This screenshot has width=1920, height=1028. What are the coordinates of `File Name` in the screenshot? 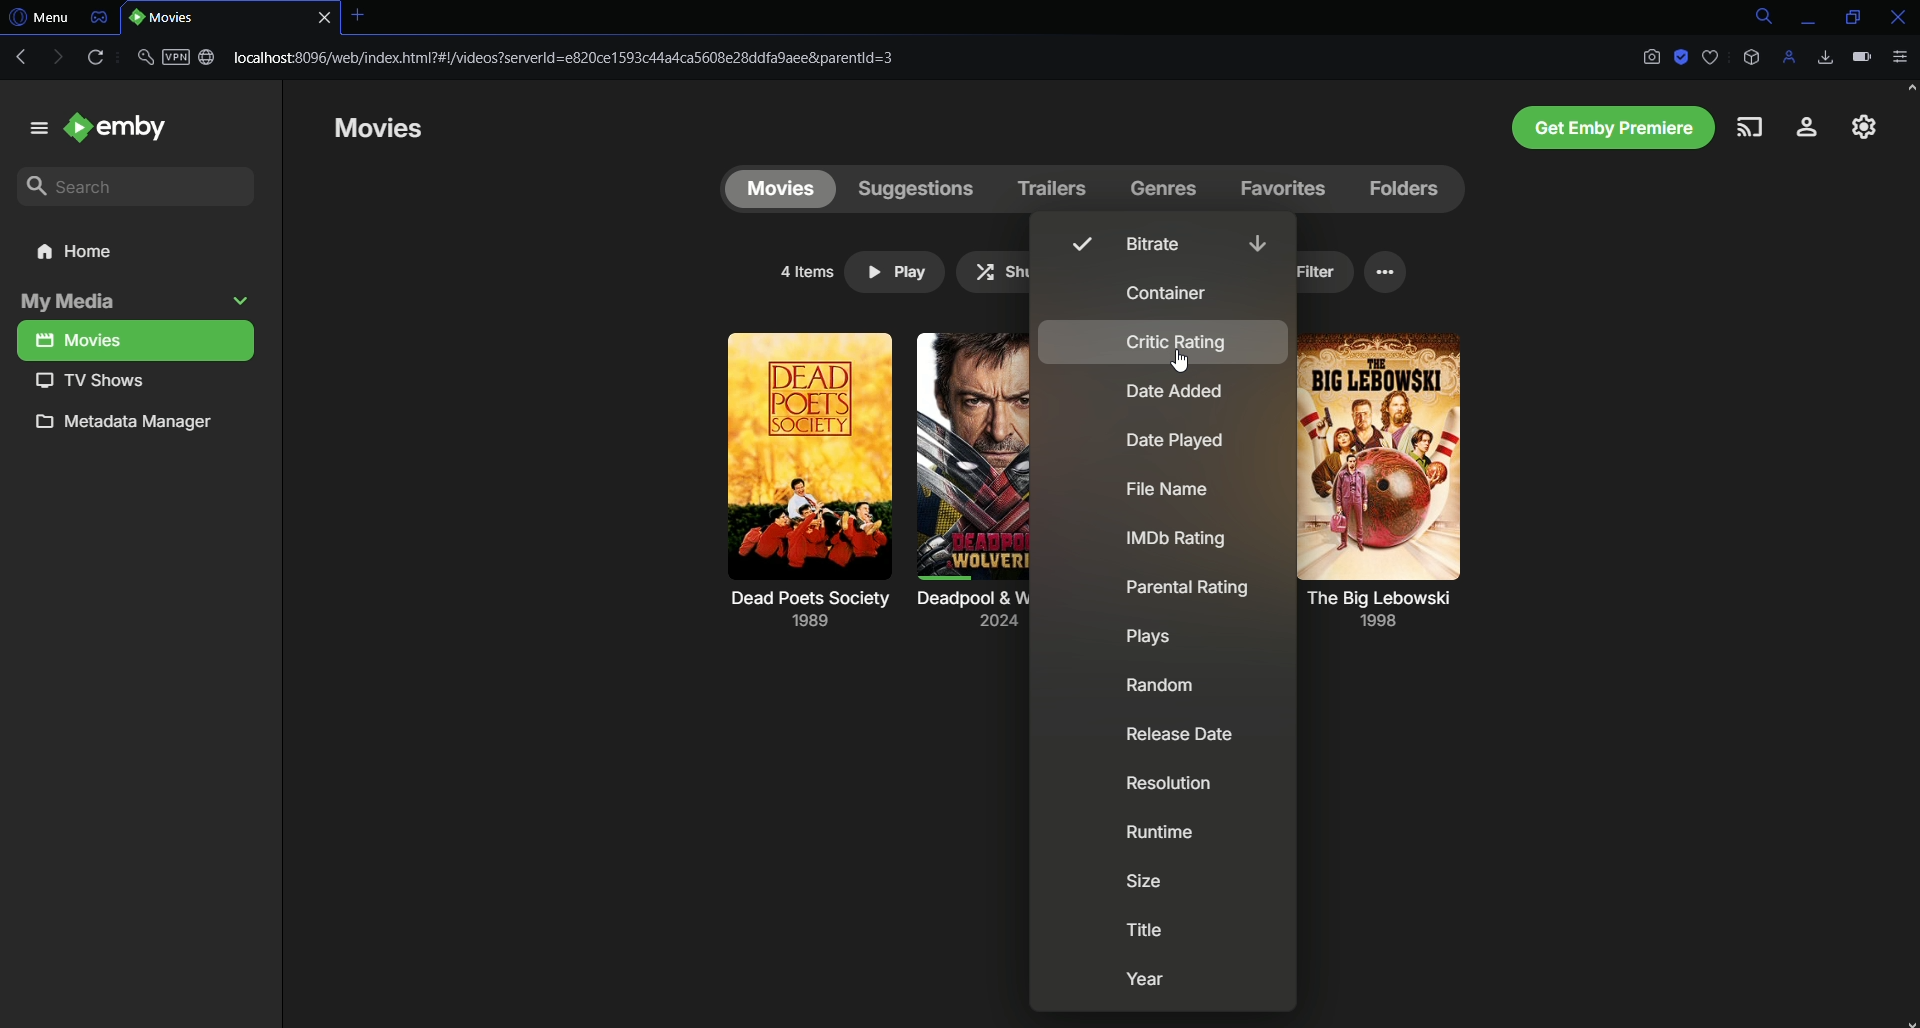 It's located at (1176, 491).